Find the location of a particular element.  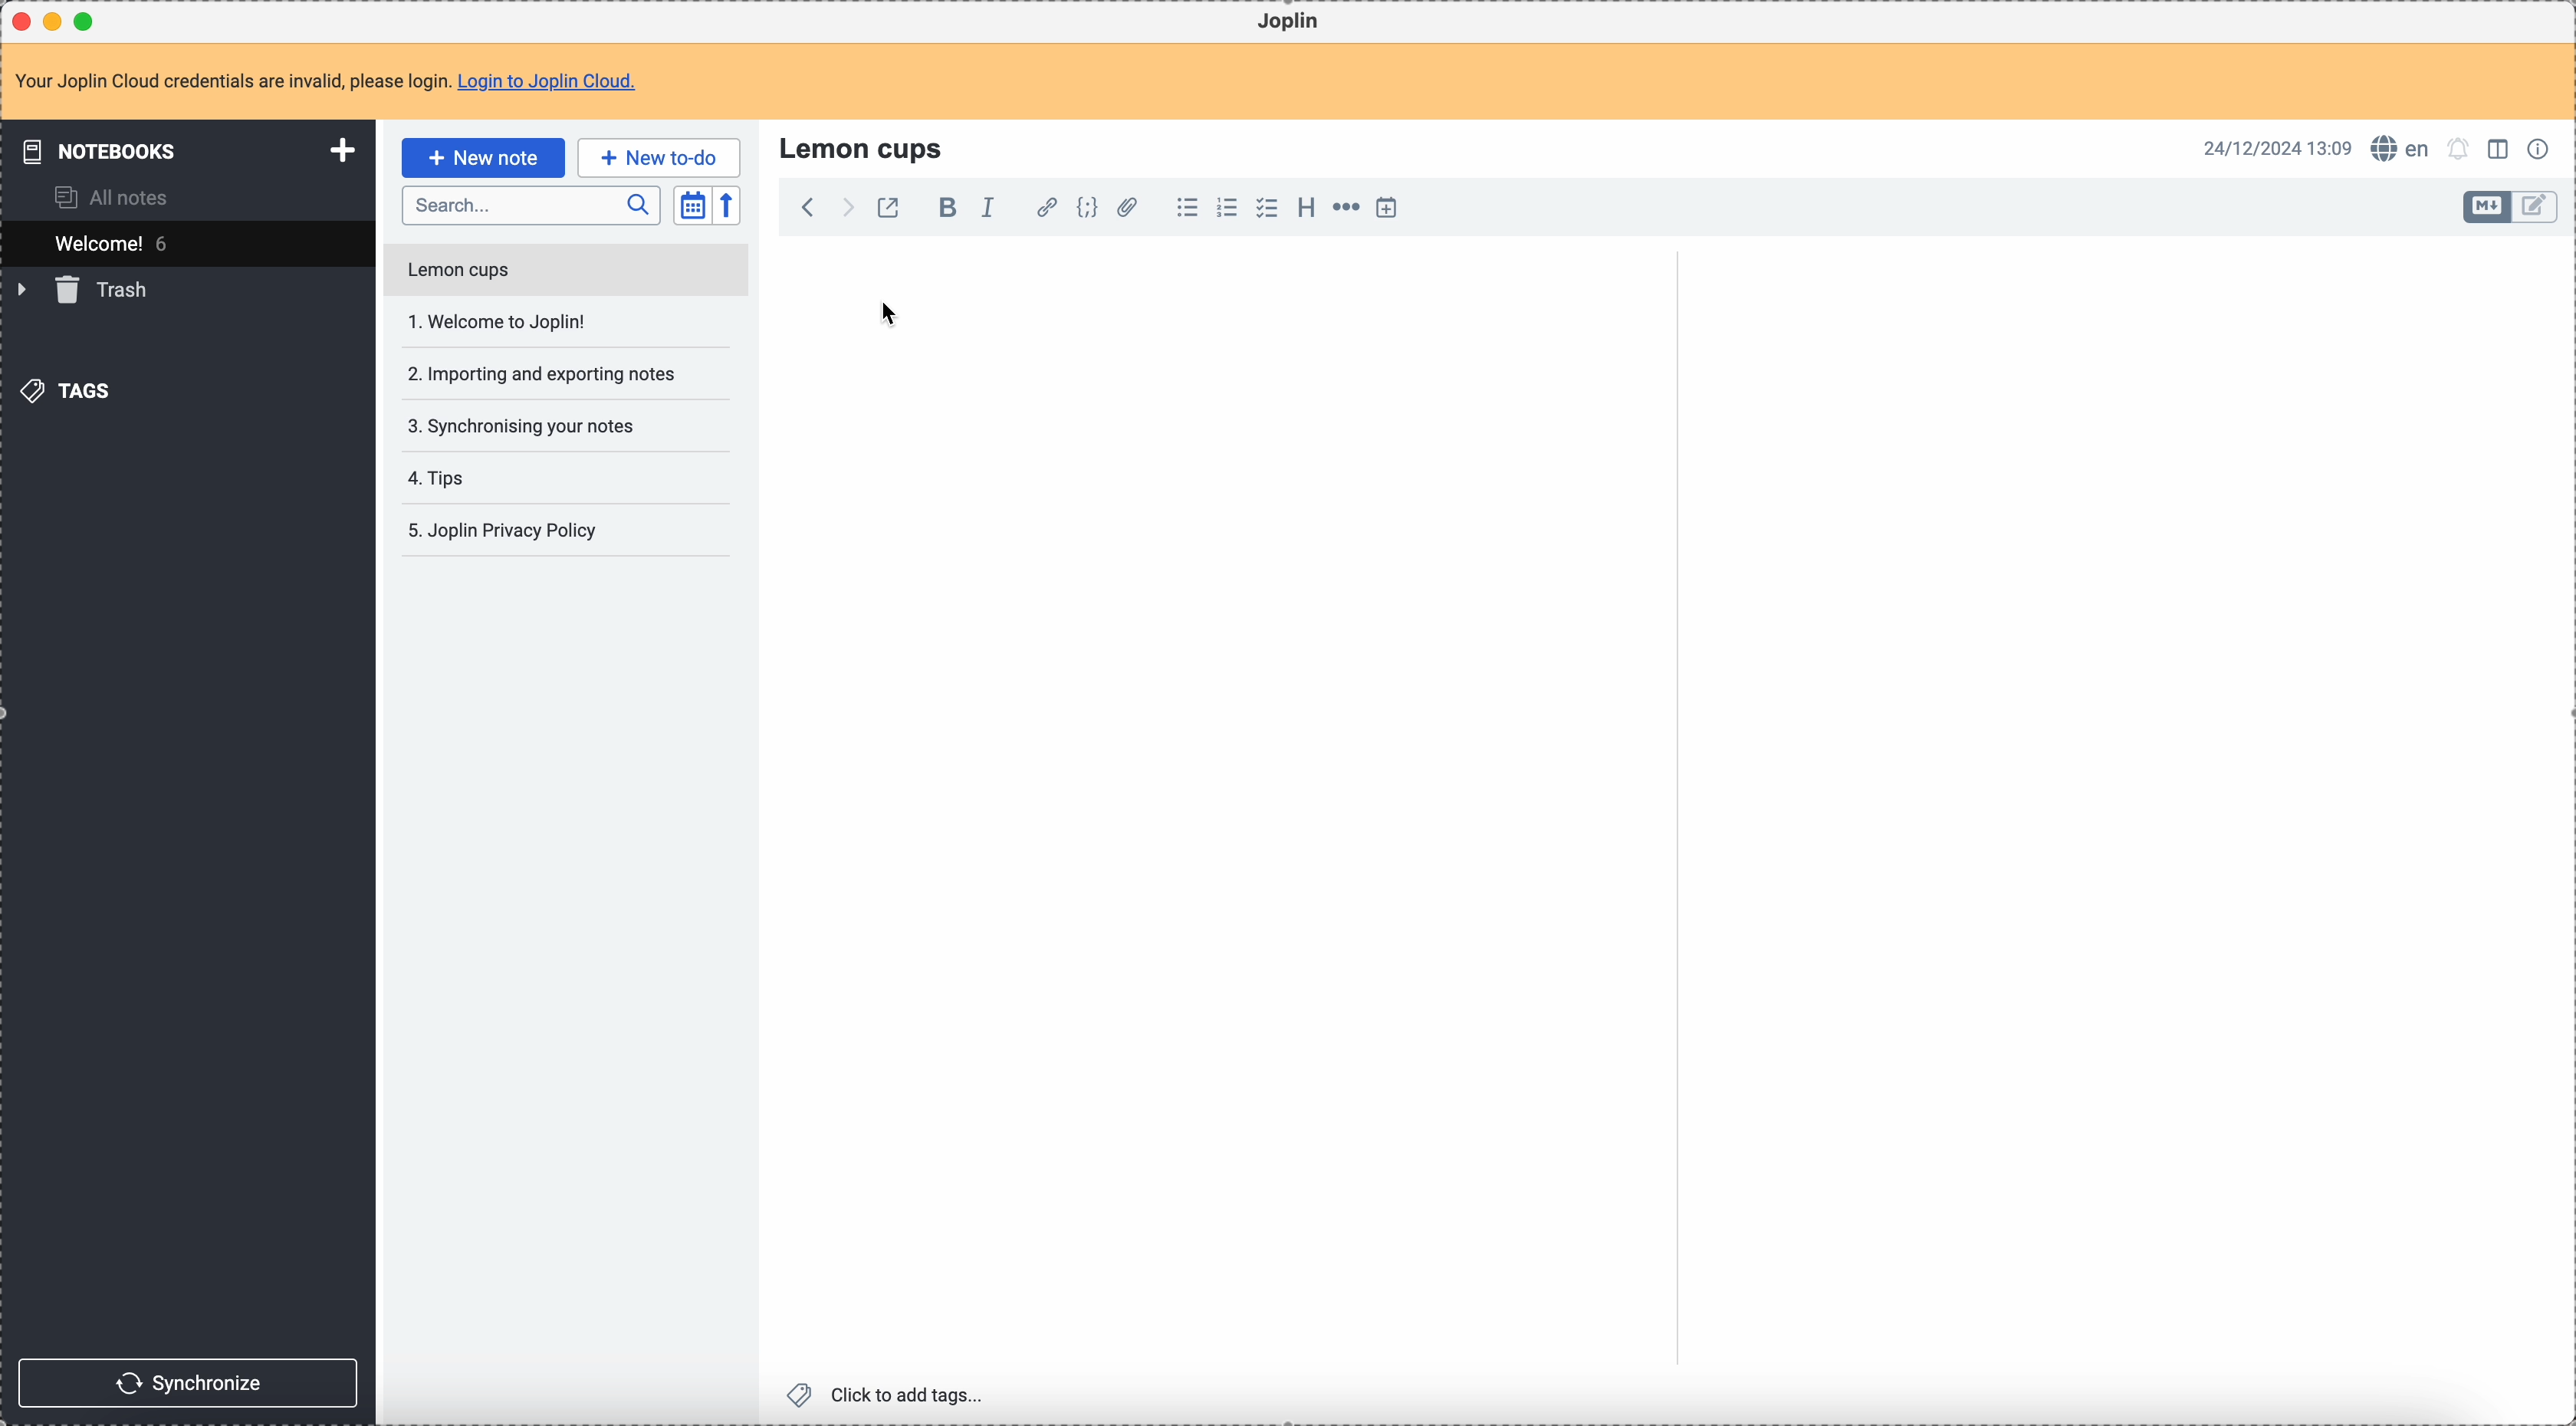

welcome is located at coordinates (187, 243).